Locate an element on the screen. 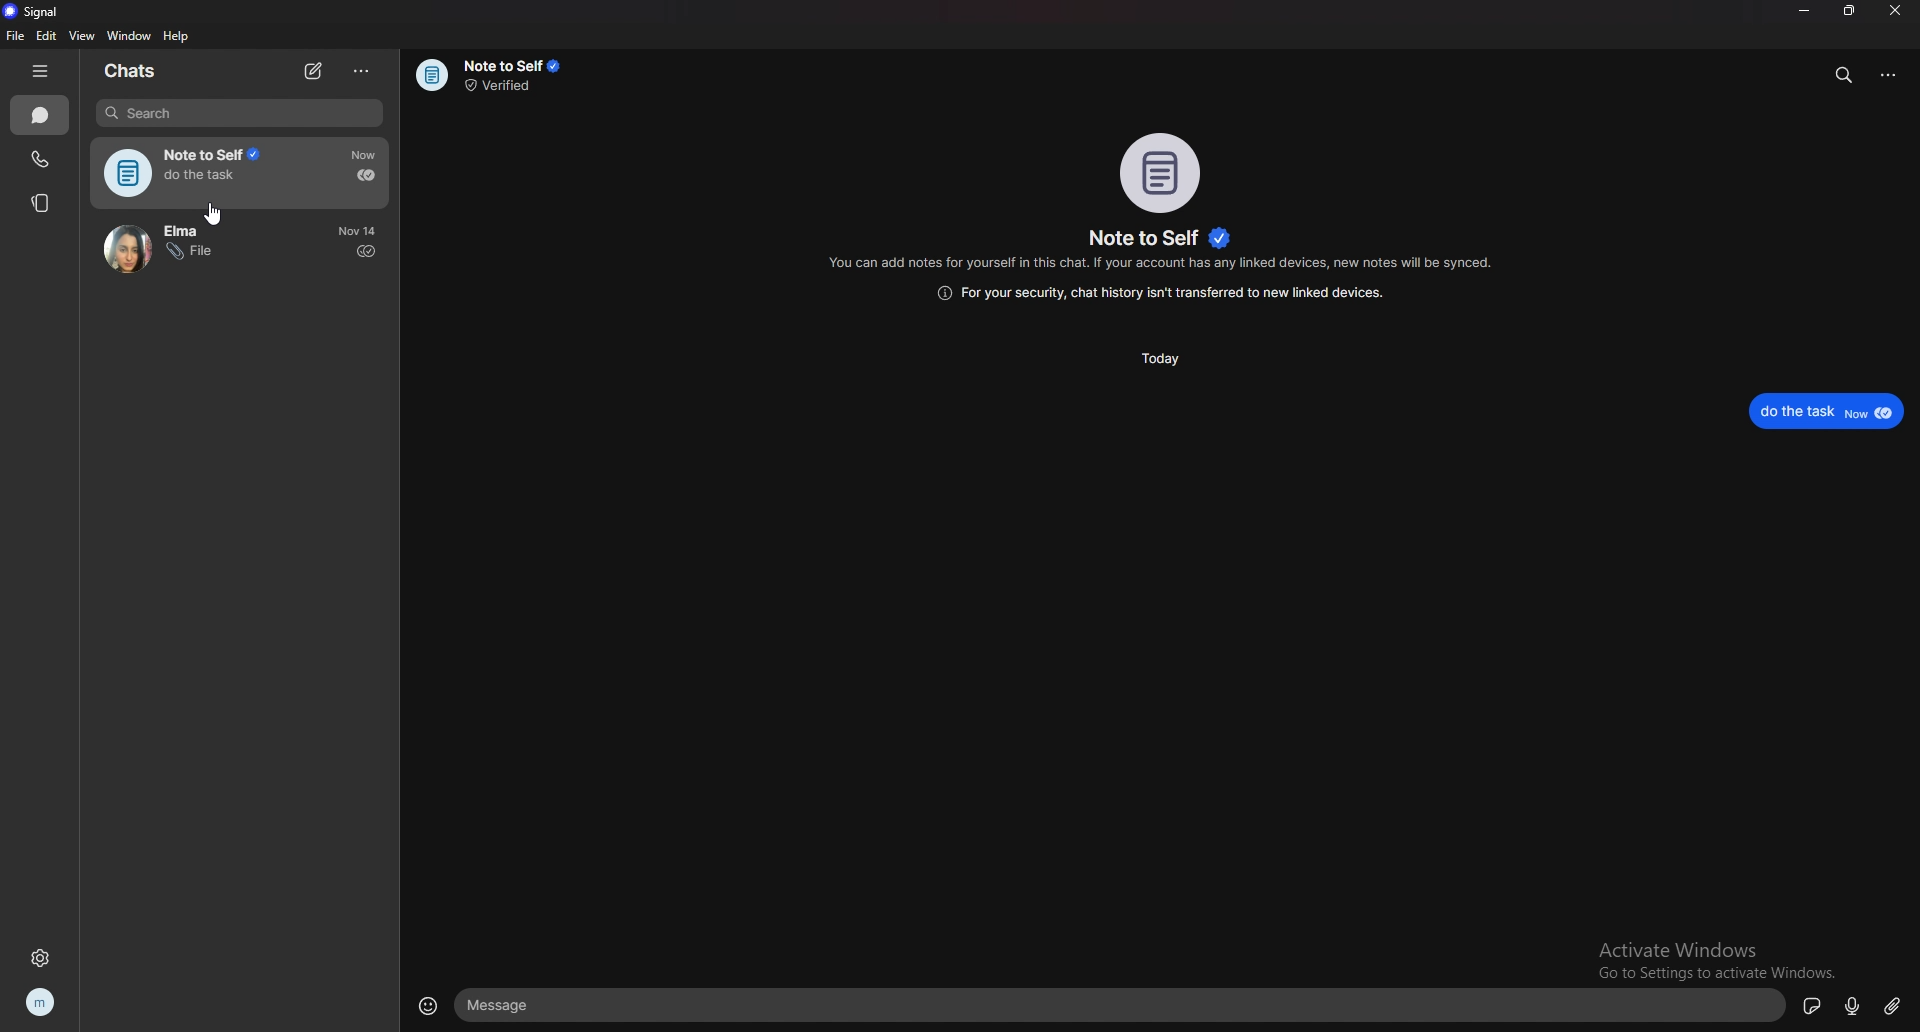  close is located at coordinates (1897, 10).